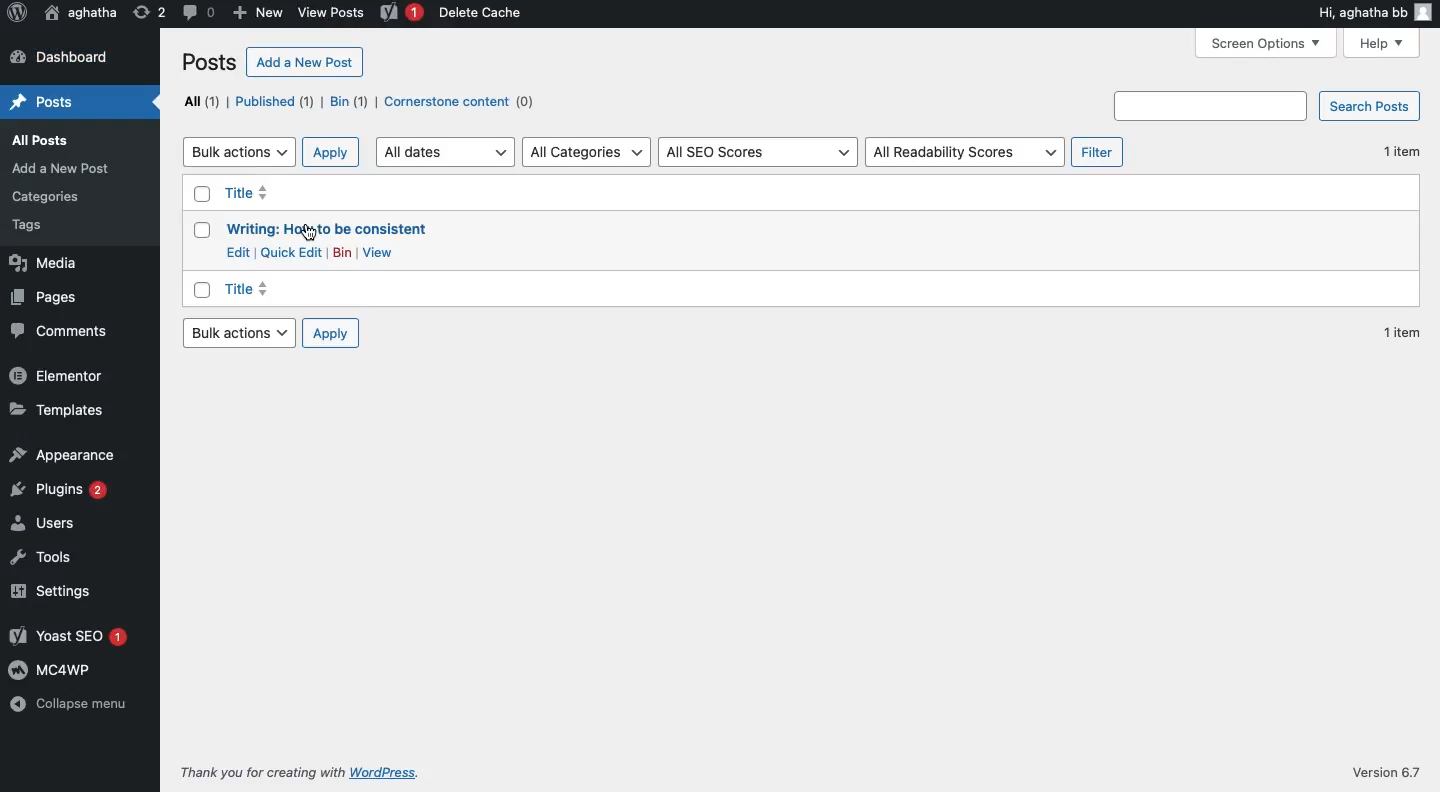  I want to click on Thank you for creating with WordPress., so click(301, 773).